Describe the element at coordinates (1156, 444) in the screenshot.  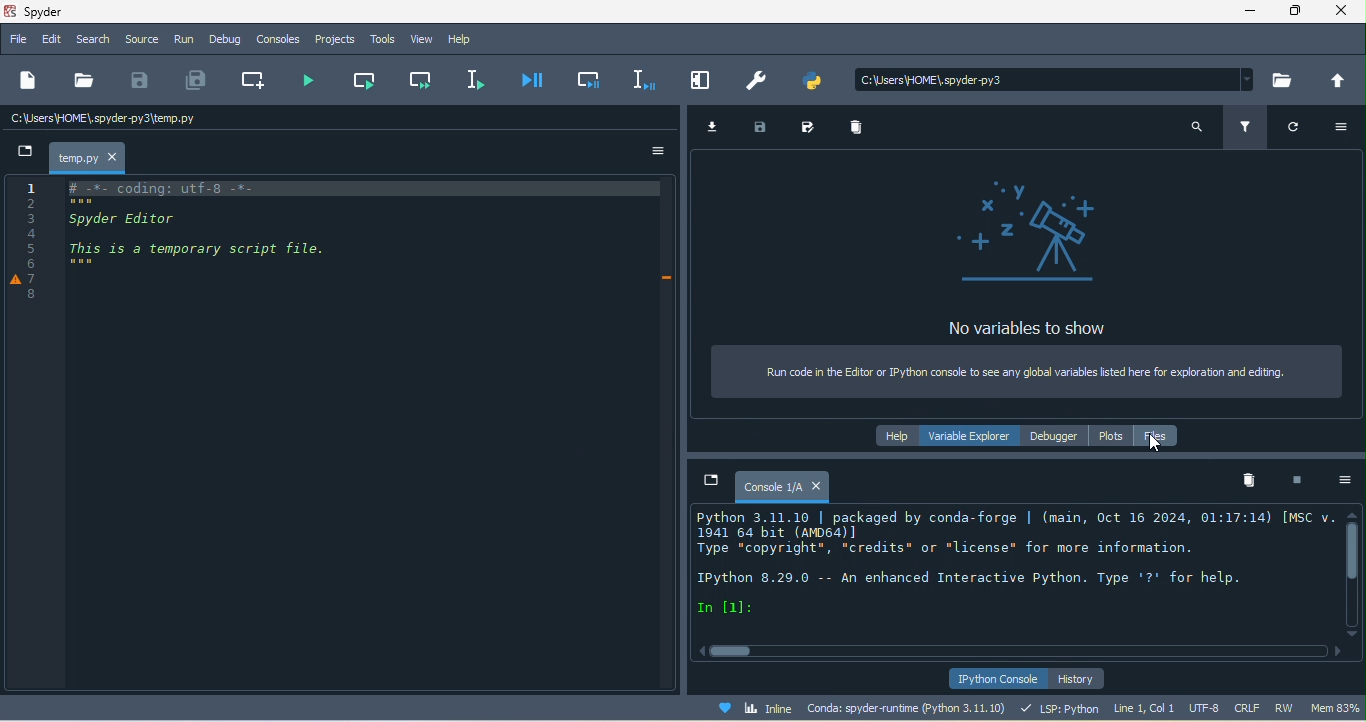
I see `cursor` at that location.